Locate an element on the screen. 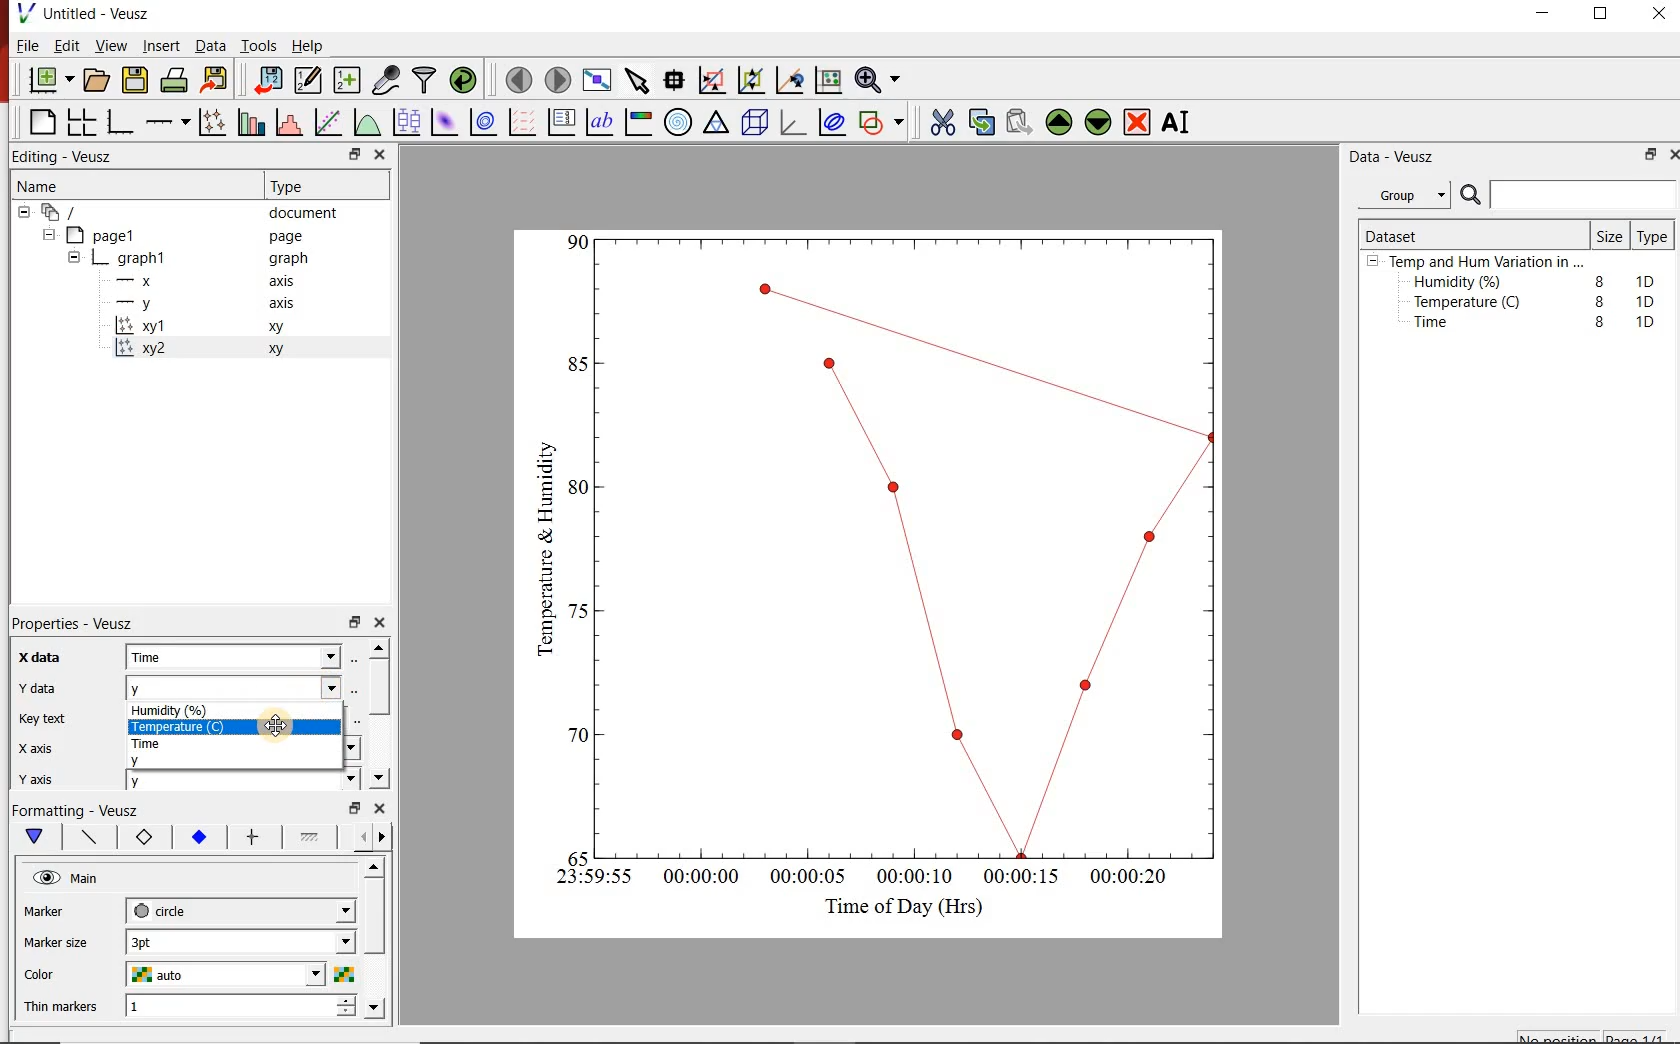  cut the selected widget is located at coordinates (941, 120).